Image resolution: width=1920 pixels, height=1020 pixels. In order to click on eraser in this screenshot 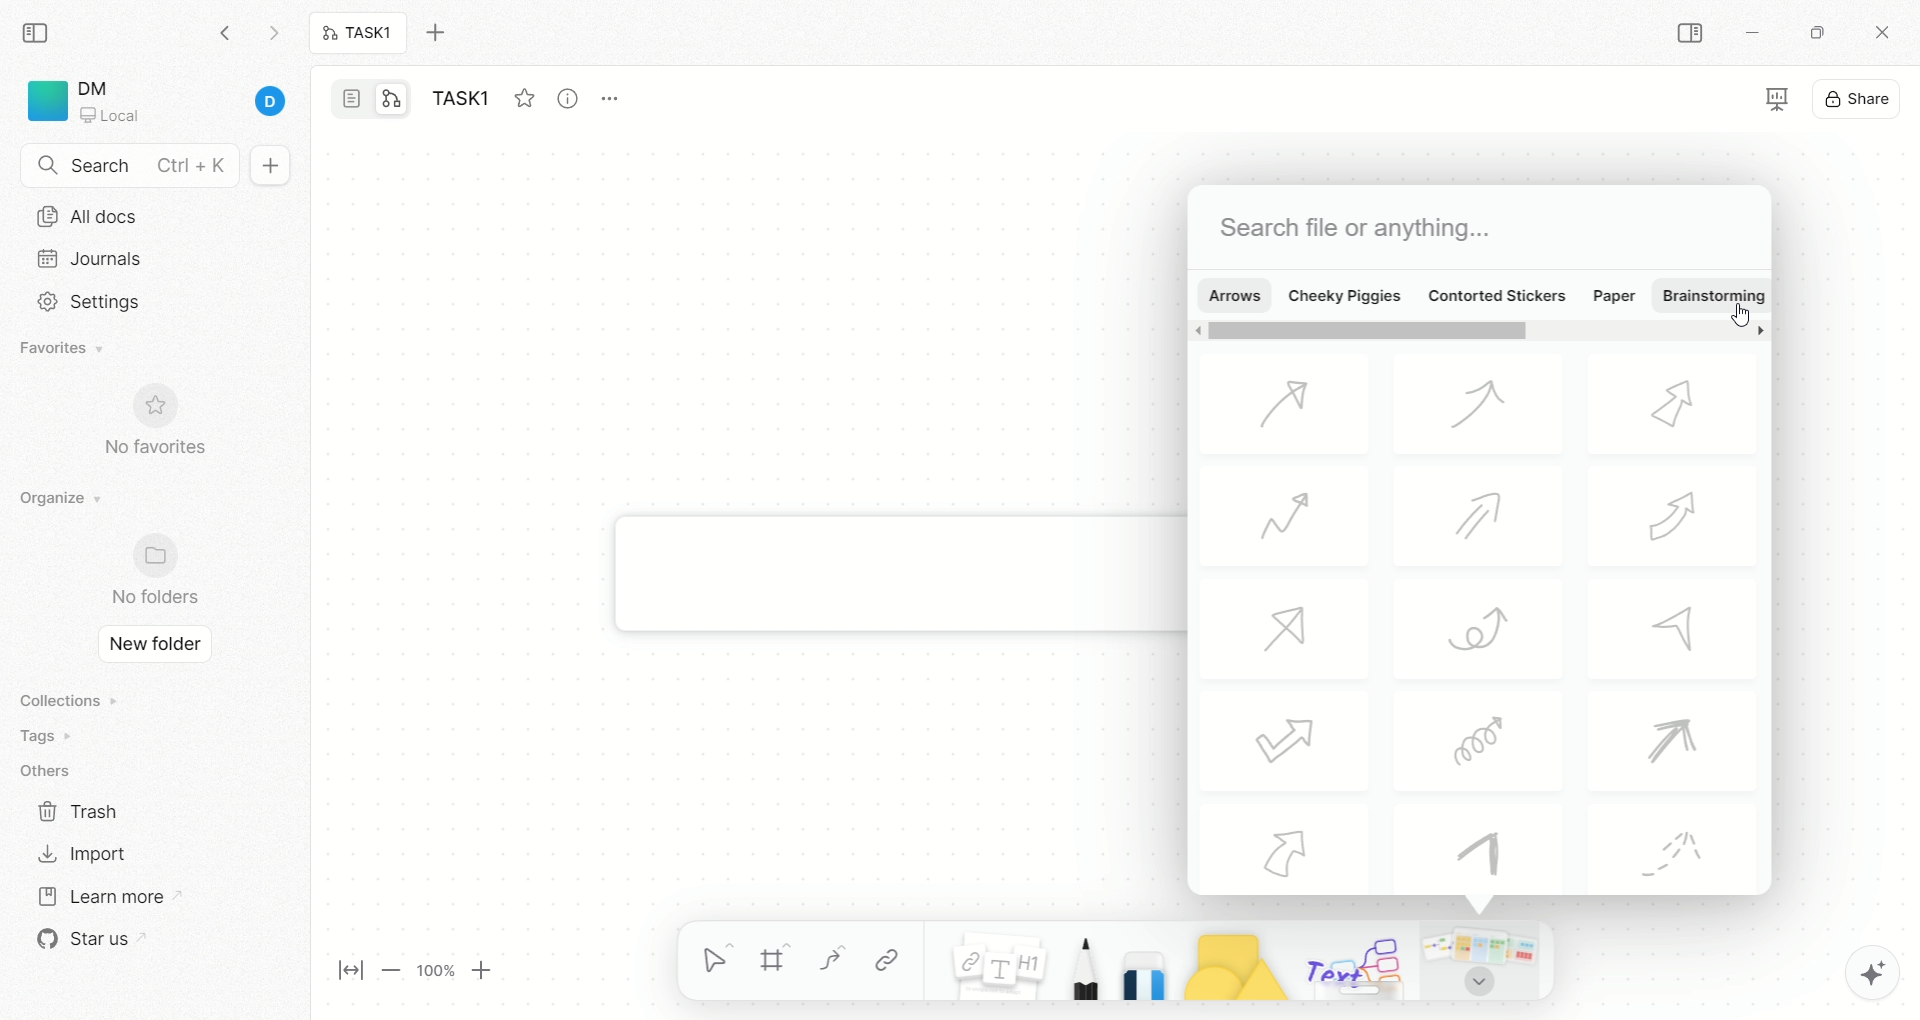, I will do `click(1138, 960)`.